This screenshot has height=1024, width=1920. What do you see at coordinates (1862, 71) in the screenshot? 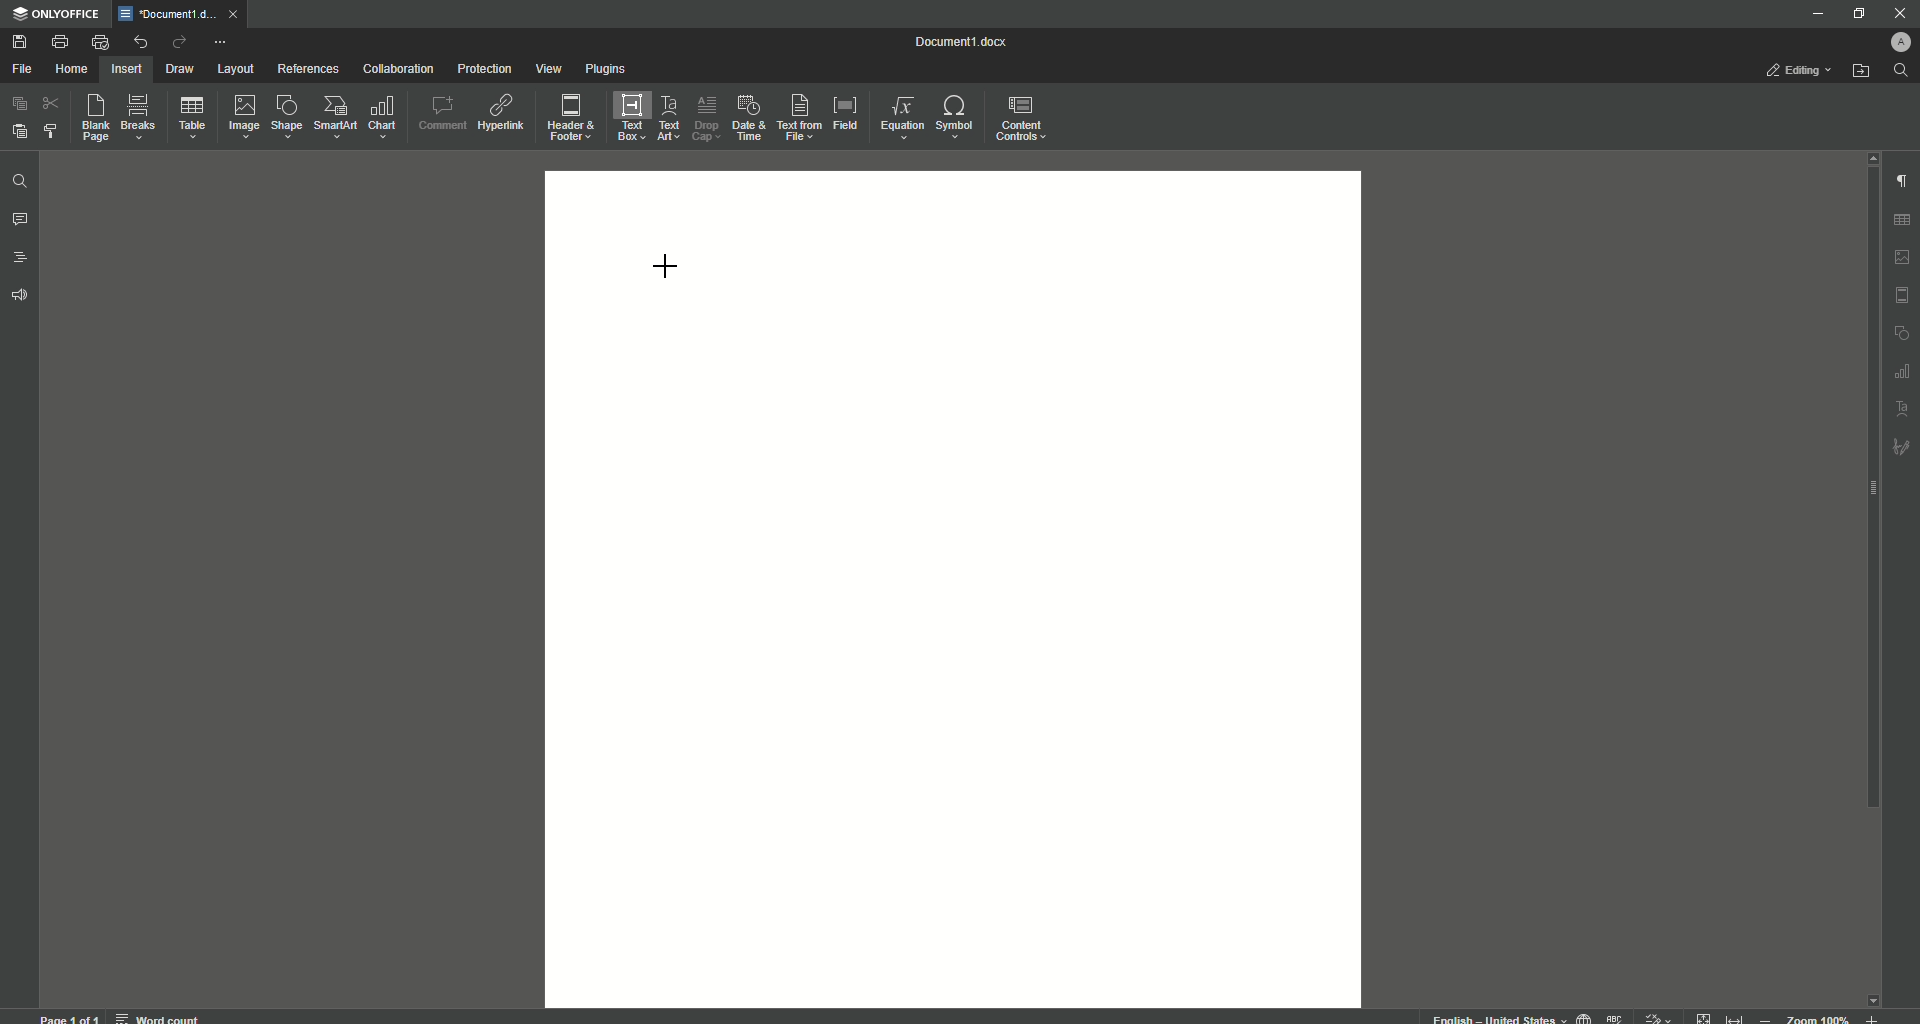
I see `Open From File` at bounding box center [1862, 71].